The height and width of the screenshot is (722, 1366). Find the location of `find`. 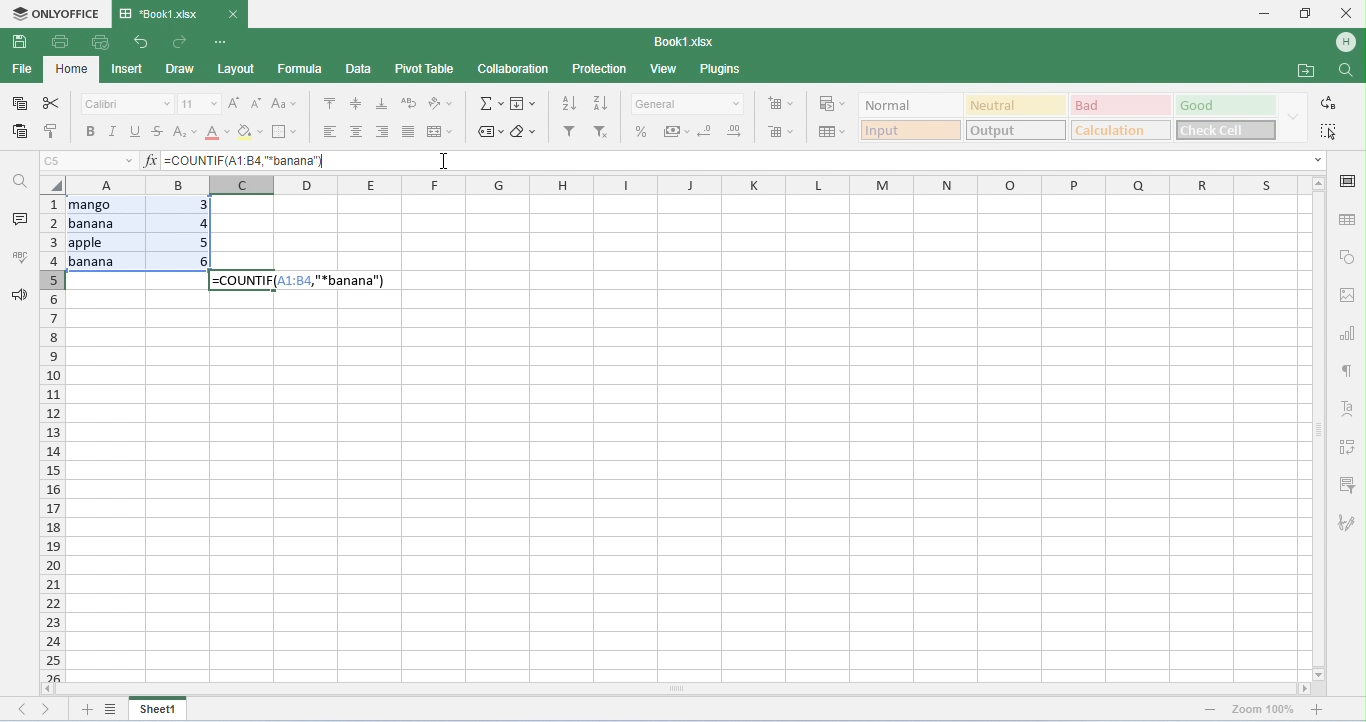

find is located at coordinates (1345, 69).